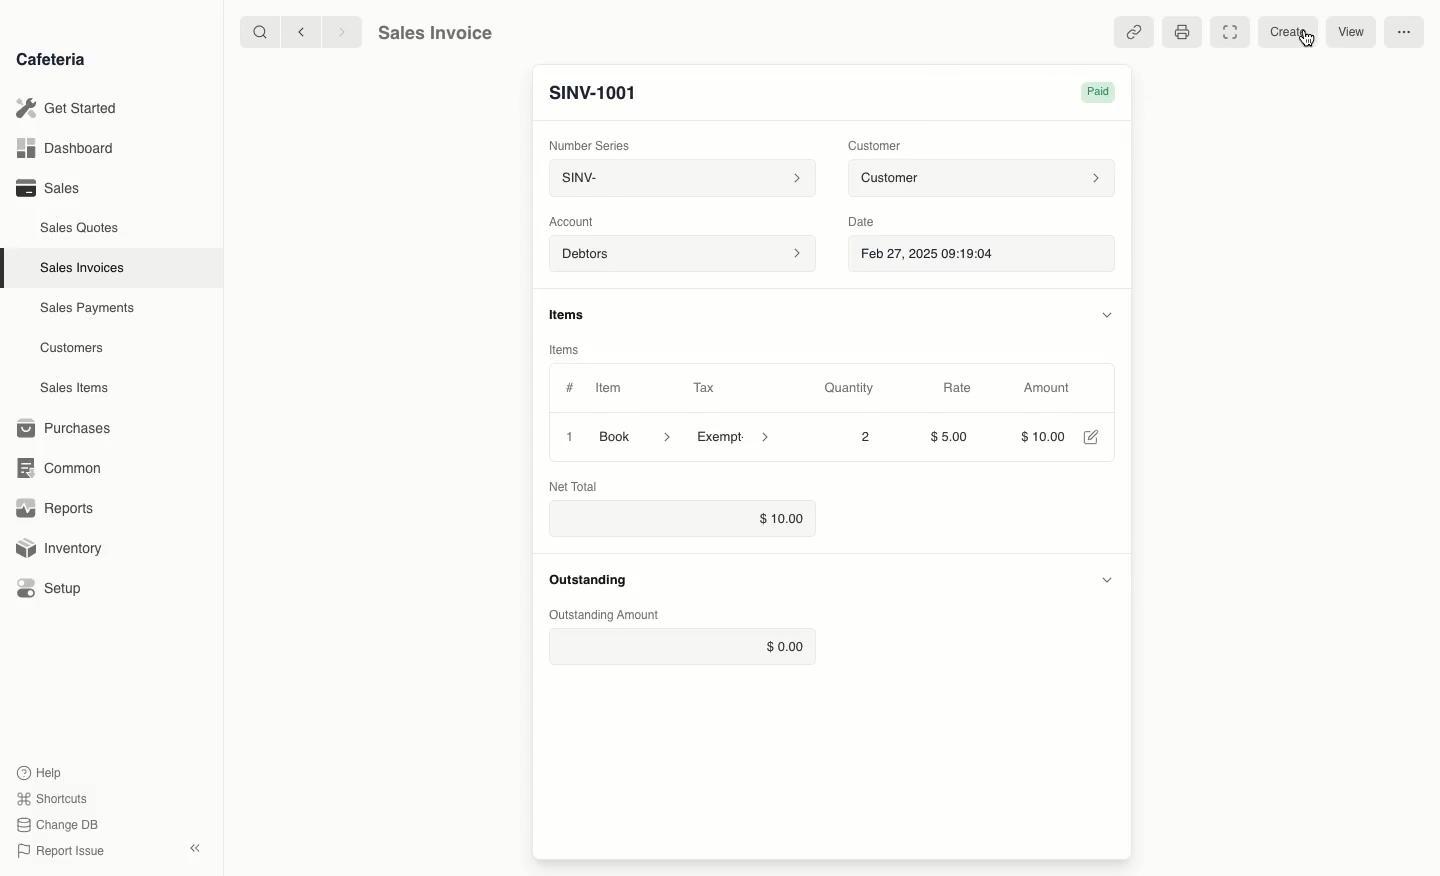  What do you see at coordinates (874, 146) in the screenshot?
I see `‘Customer` at bounding box center [874, 146].